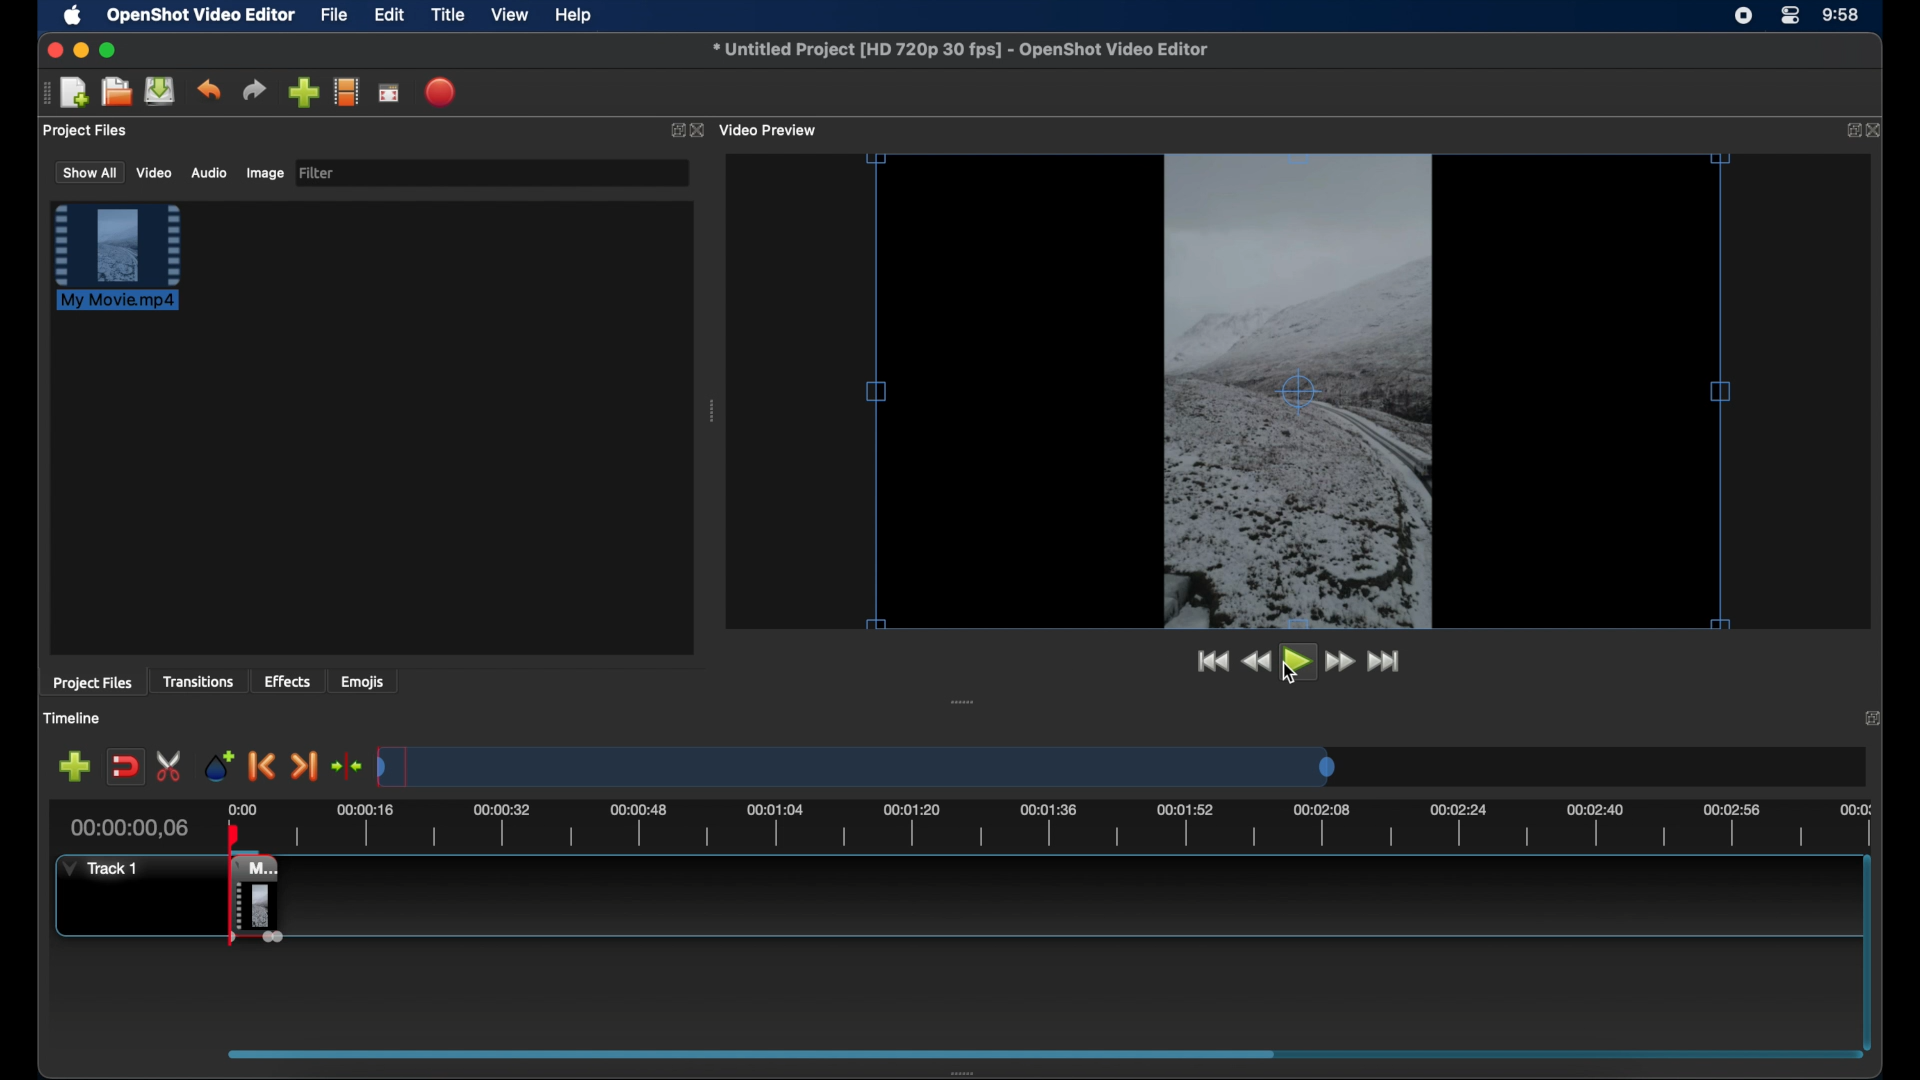 The height and width of the screenshot is (1080, 1920). Describe the element at coordinates (198, 681) in the screenshot. I see `transitions` at that location.